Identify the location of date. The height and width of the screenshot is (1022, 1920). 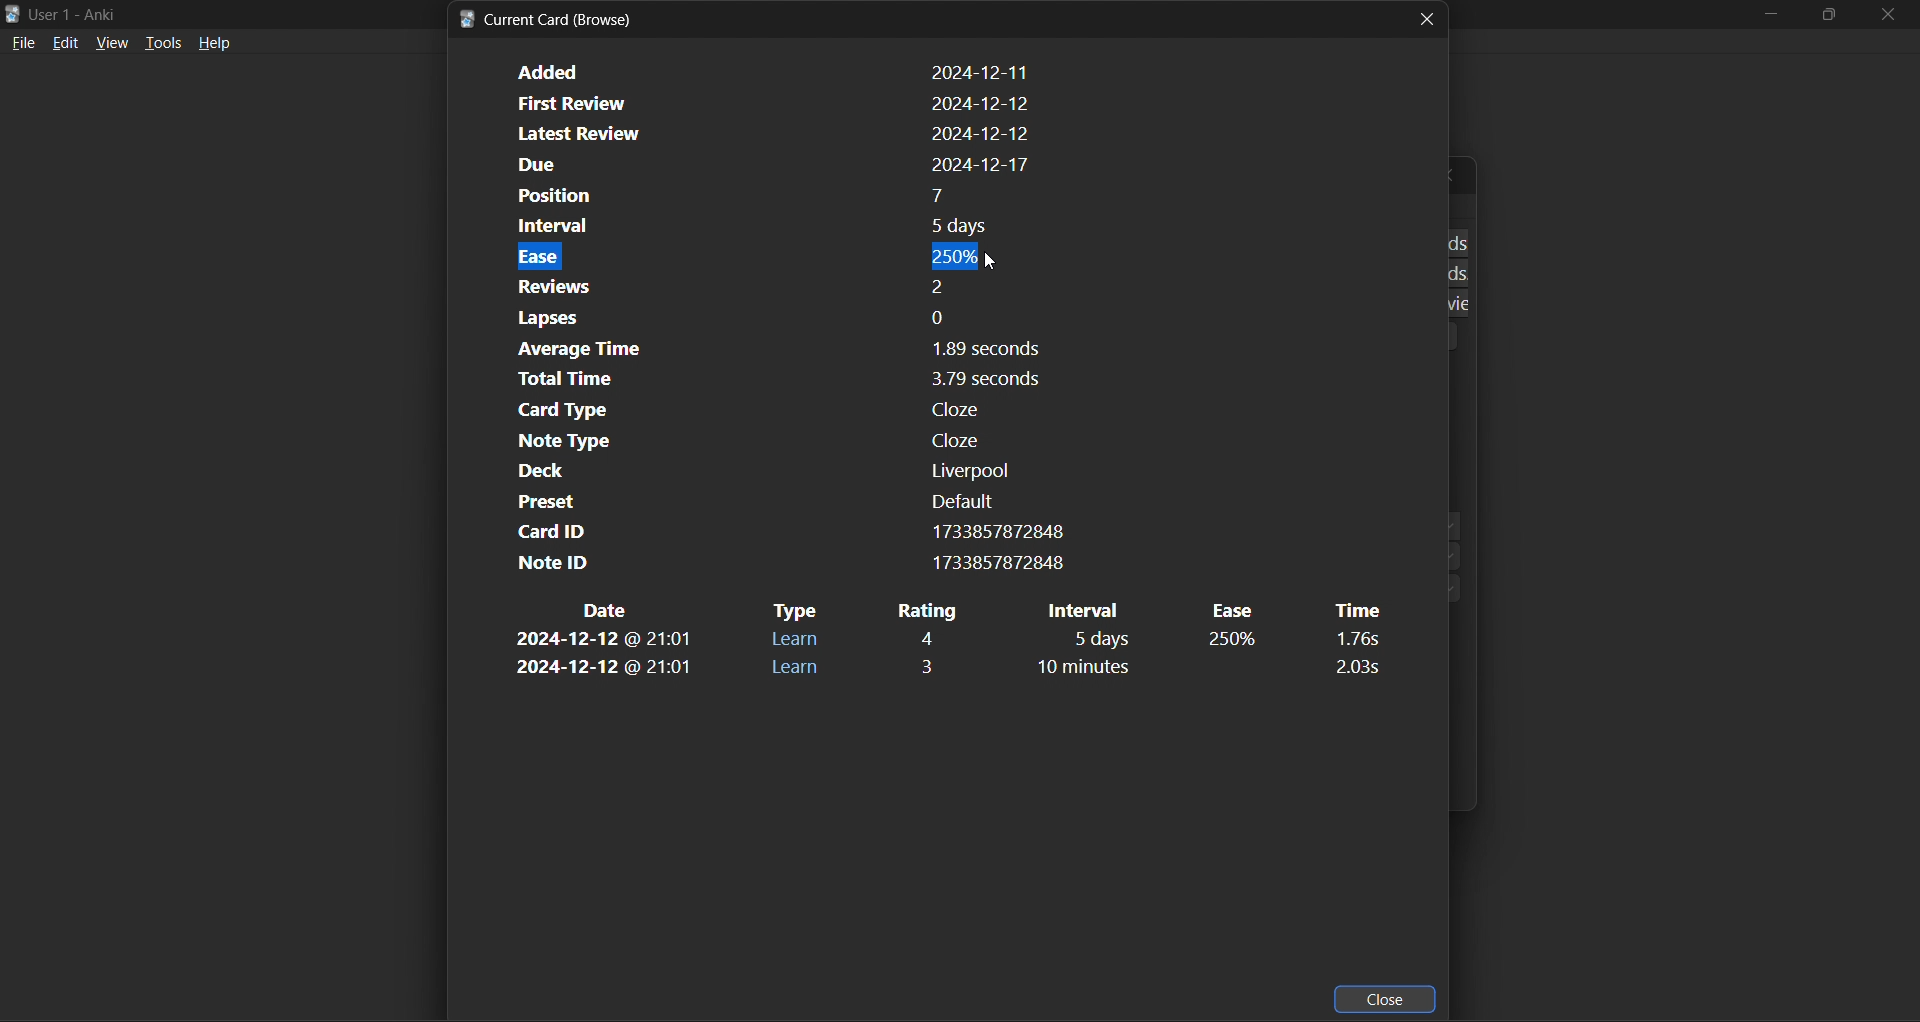
(608, 610).